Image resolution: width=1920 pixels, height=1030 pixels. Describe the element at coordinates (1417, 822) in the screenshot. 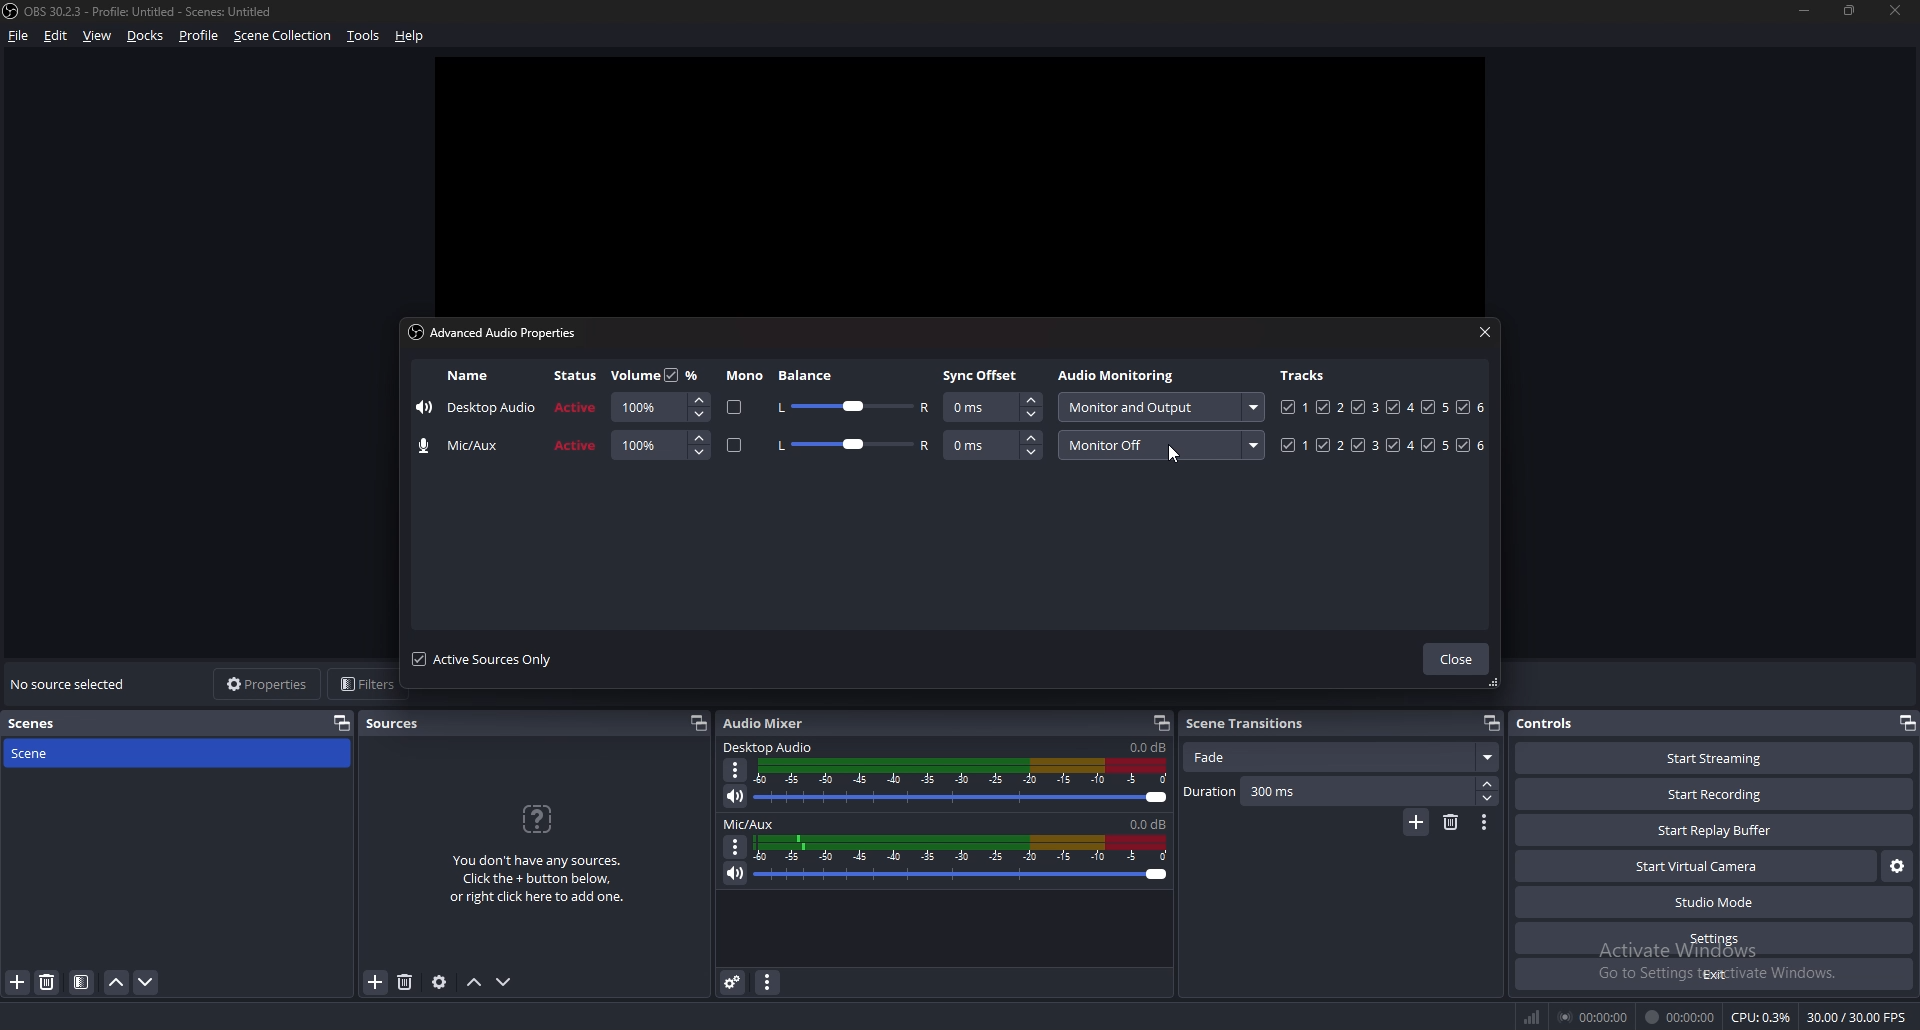

I see `add transition` at that location.